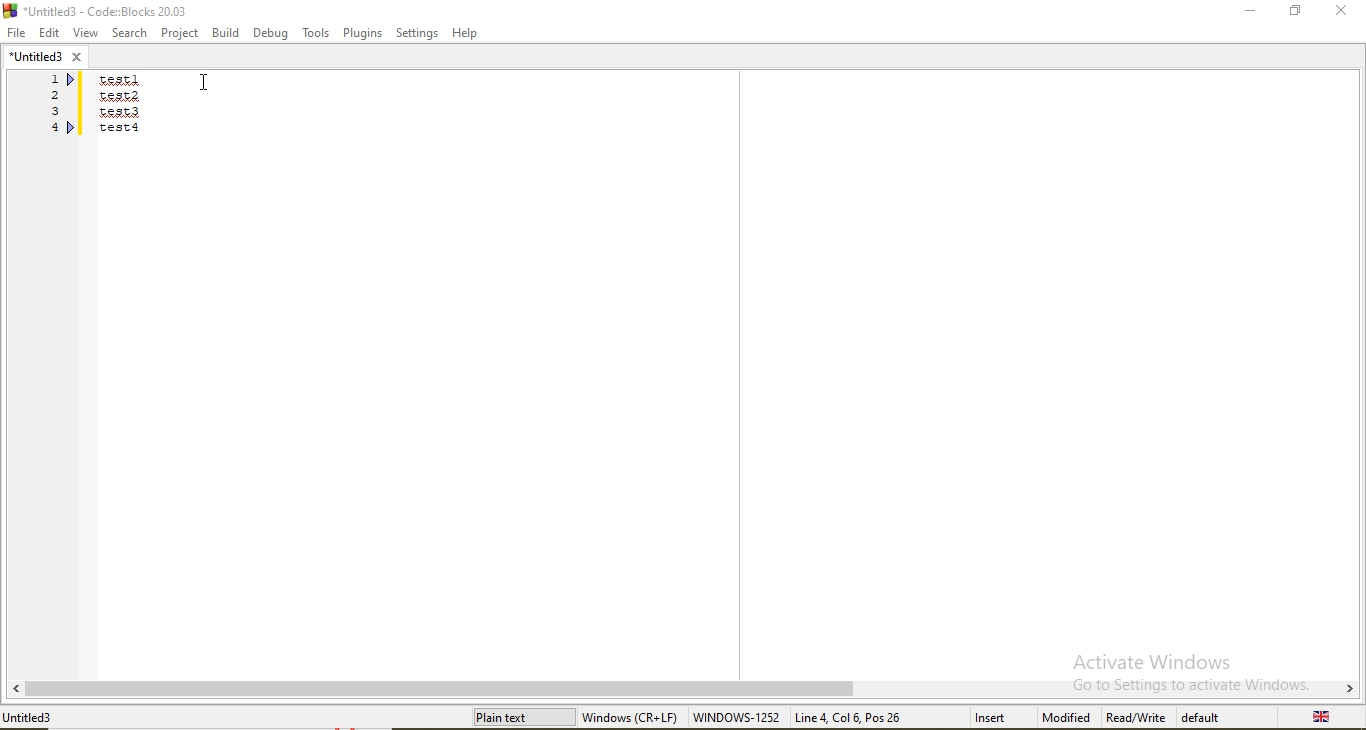 The height and width of the screenshot is (730, 1366). Describe the element at coordinates (1065, 718) in the screenshot. I see `modified` at that location.